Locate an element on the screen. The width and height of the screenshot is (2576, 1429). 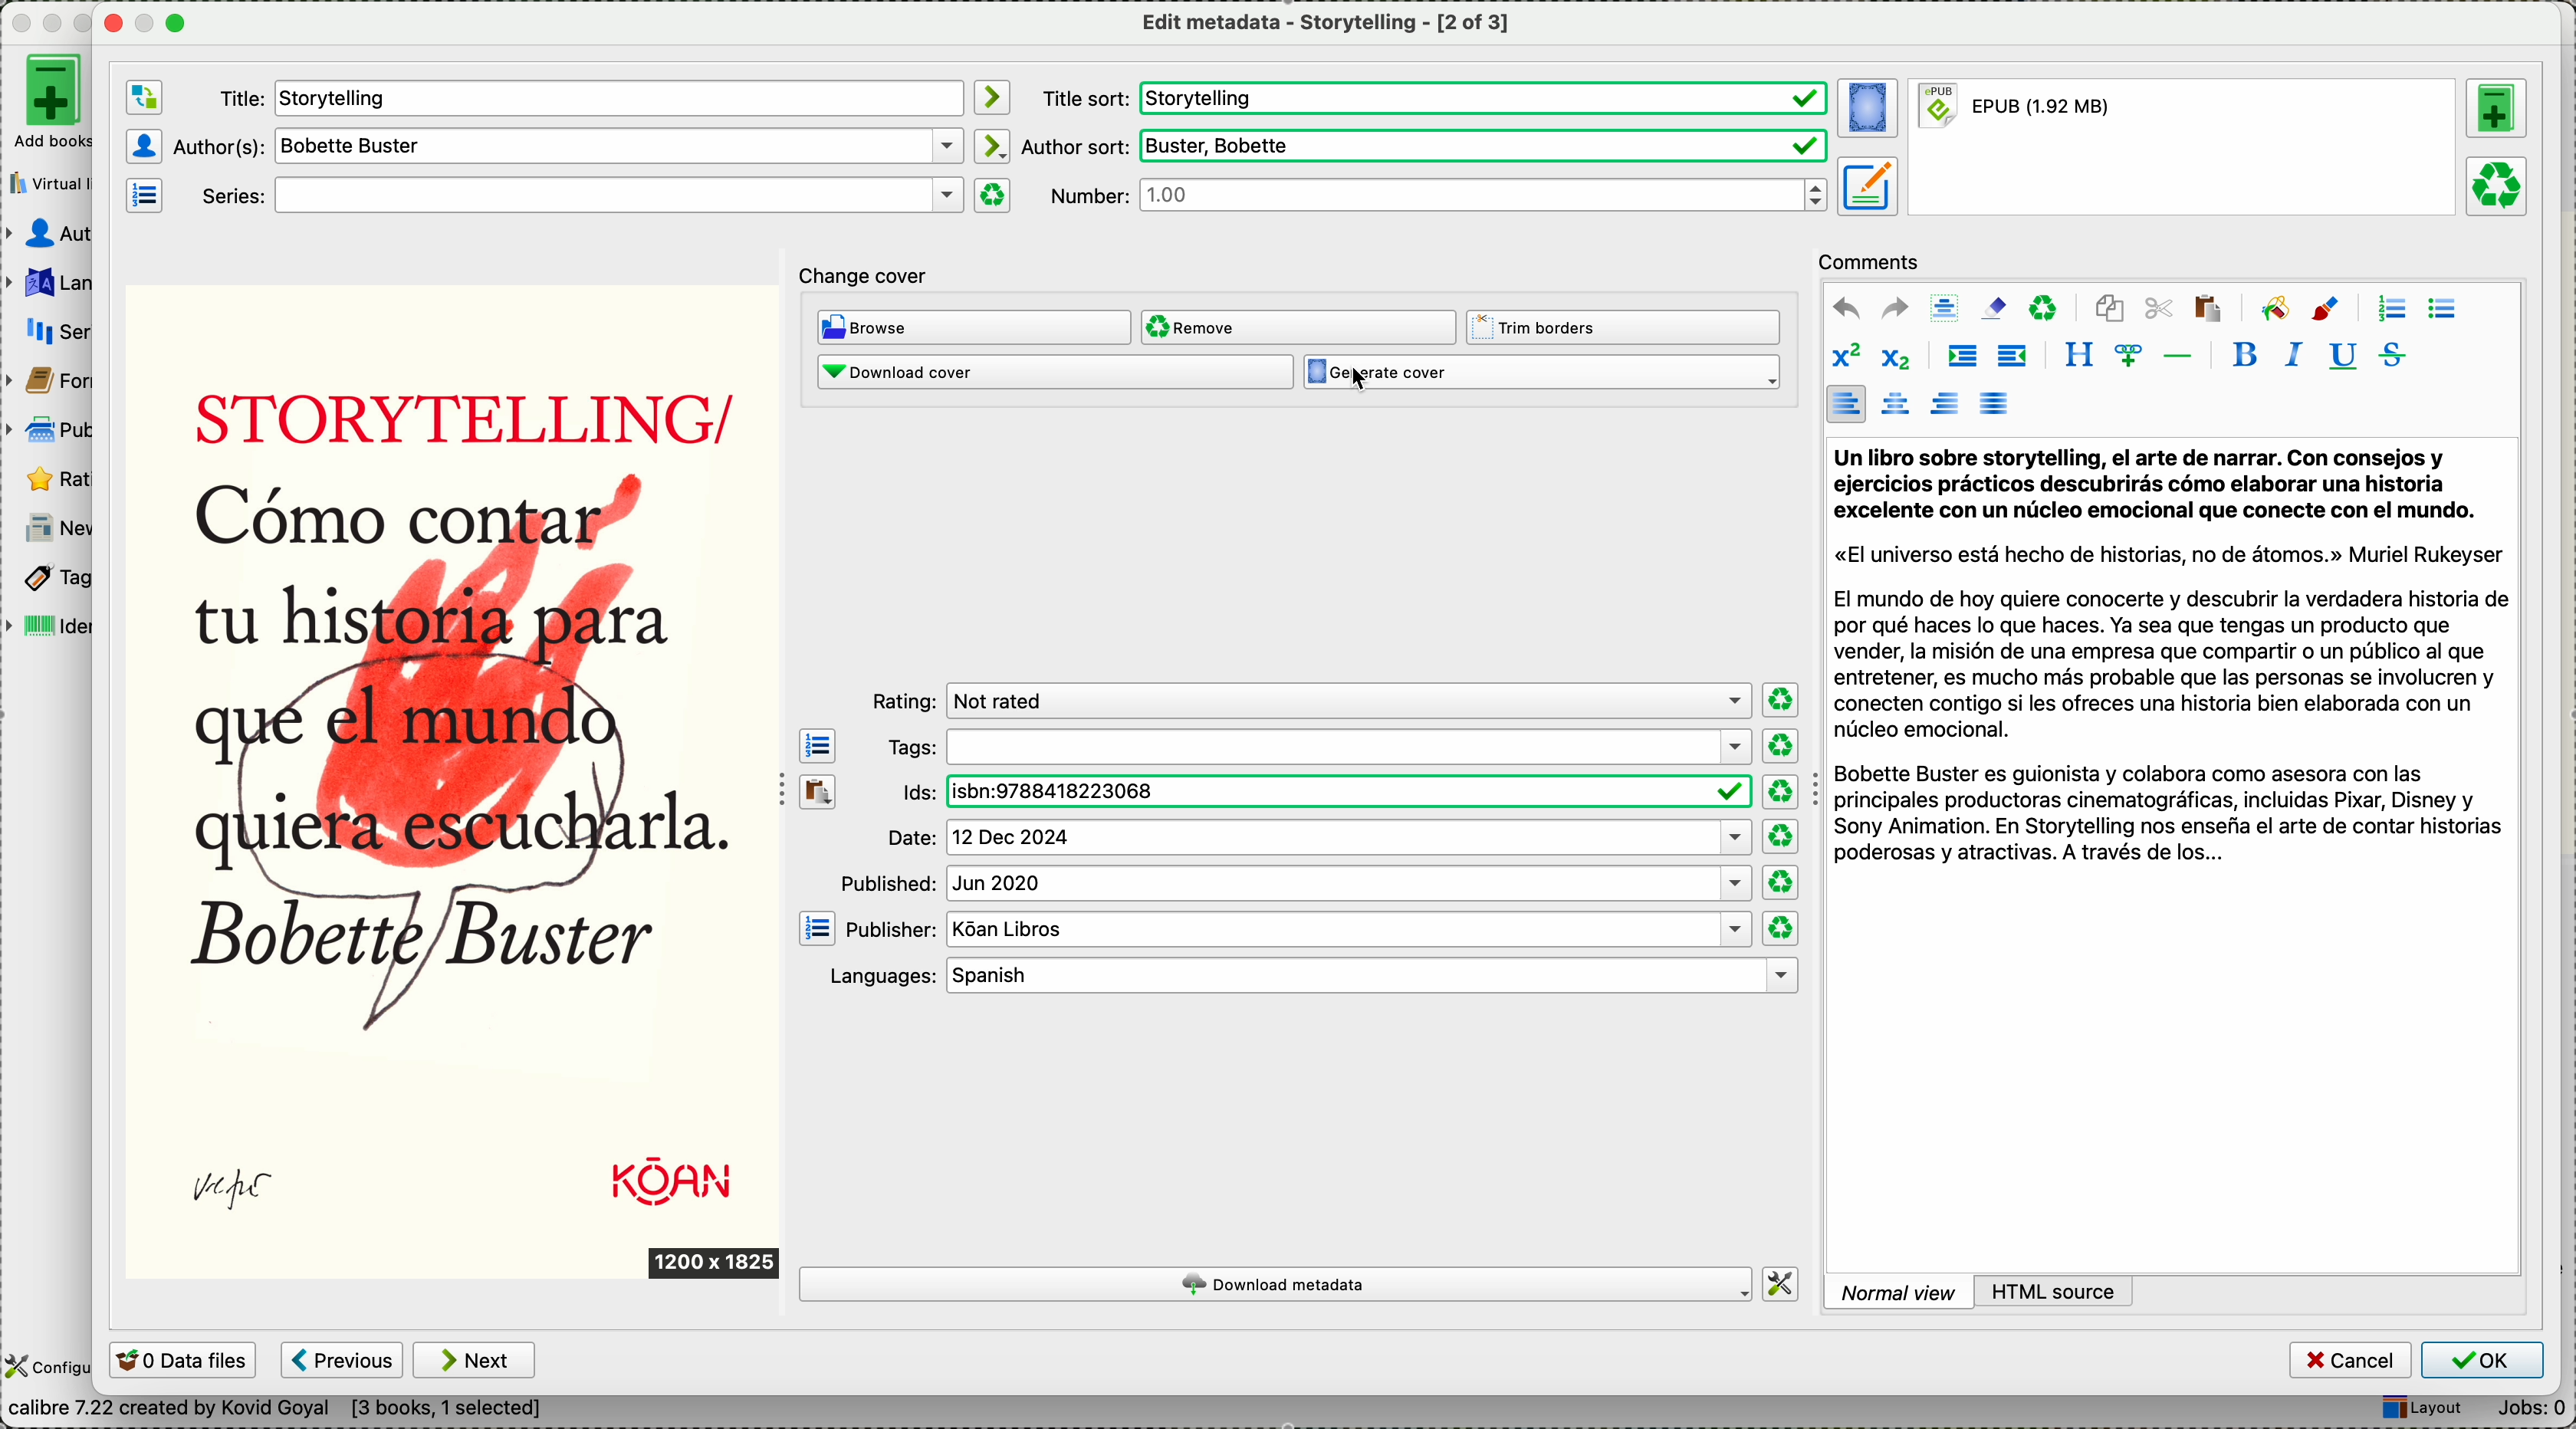
tags is located at coordinates (56, 577).